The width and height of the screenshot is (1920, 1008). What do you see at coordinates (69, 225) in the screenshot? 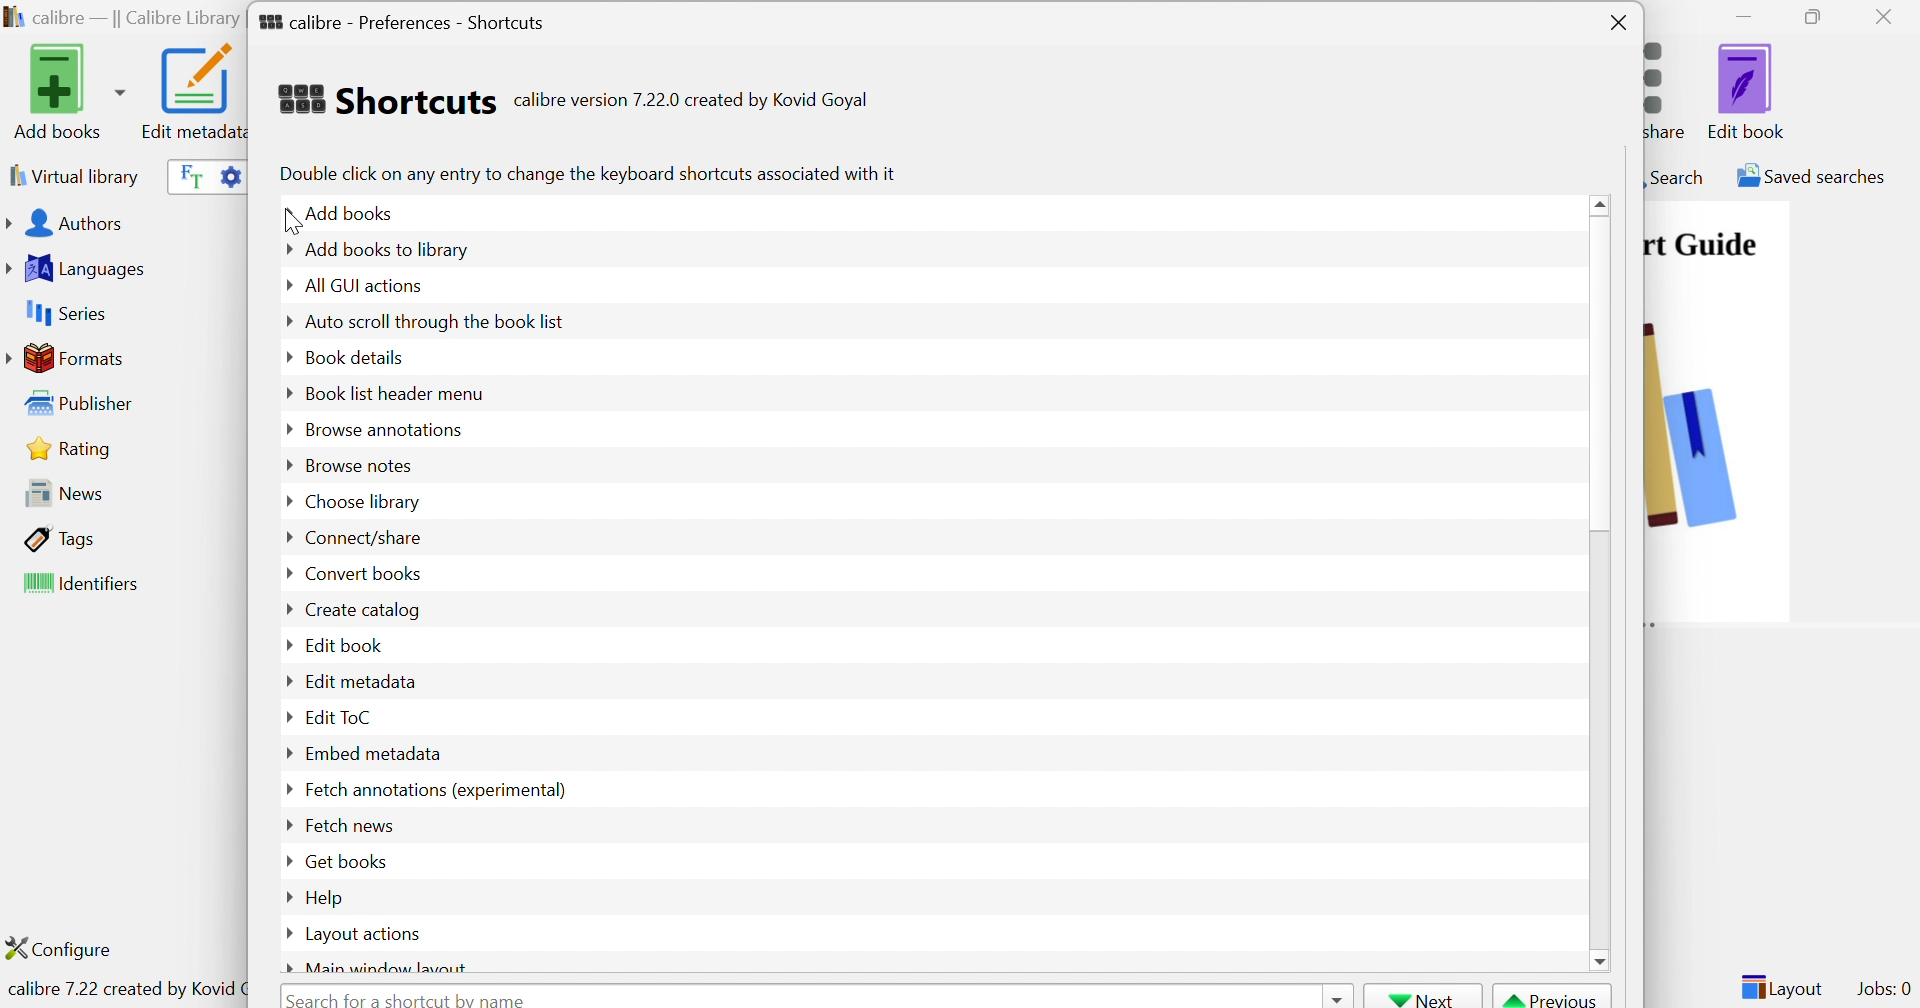
I see `Authors` at bounding box center [69, 225].